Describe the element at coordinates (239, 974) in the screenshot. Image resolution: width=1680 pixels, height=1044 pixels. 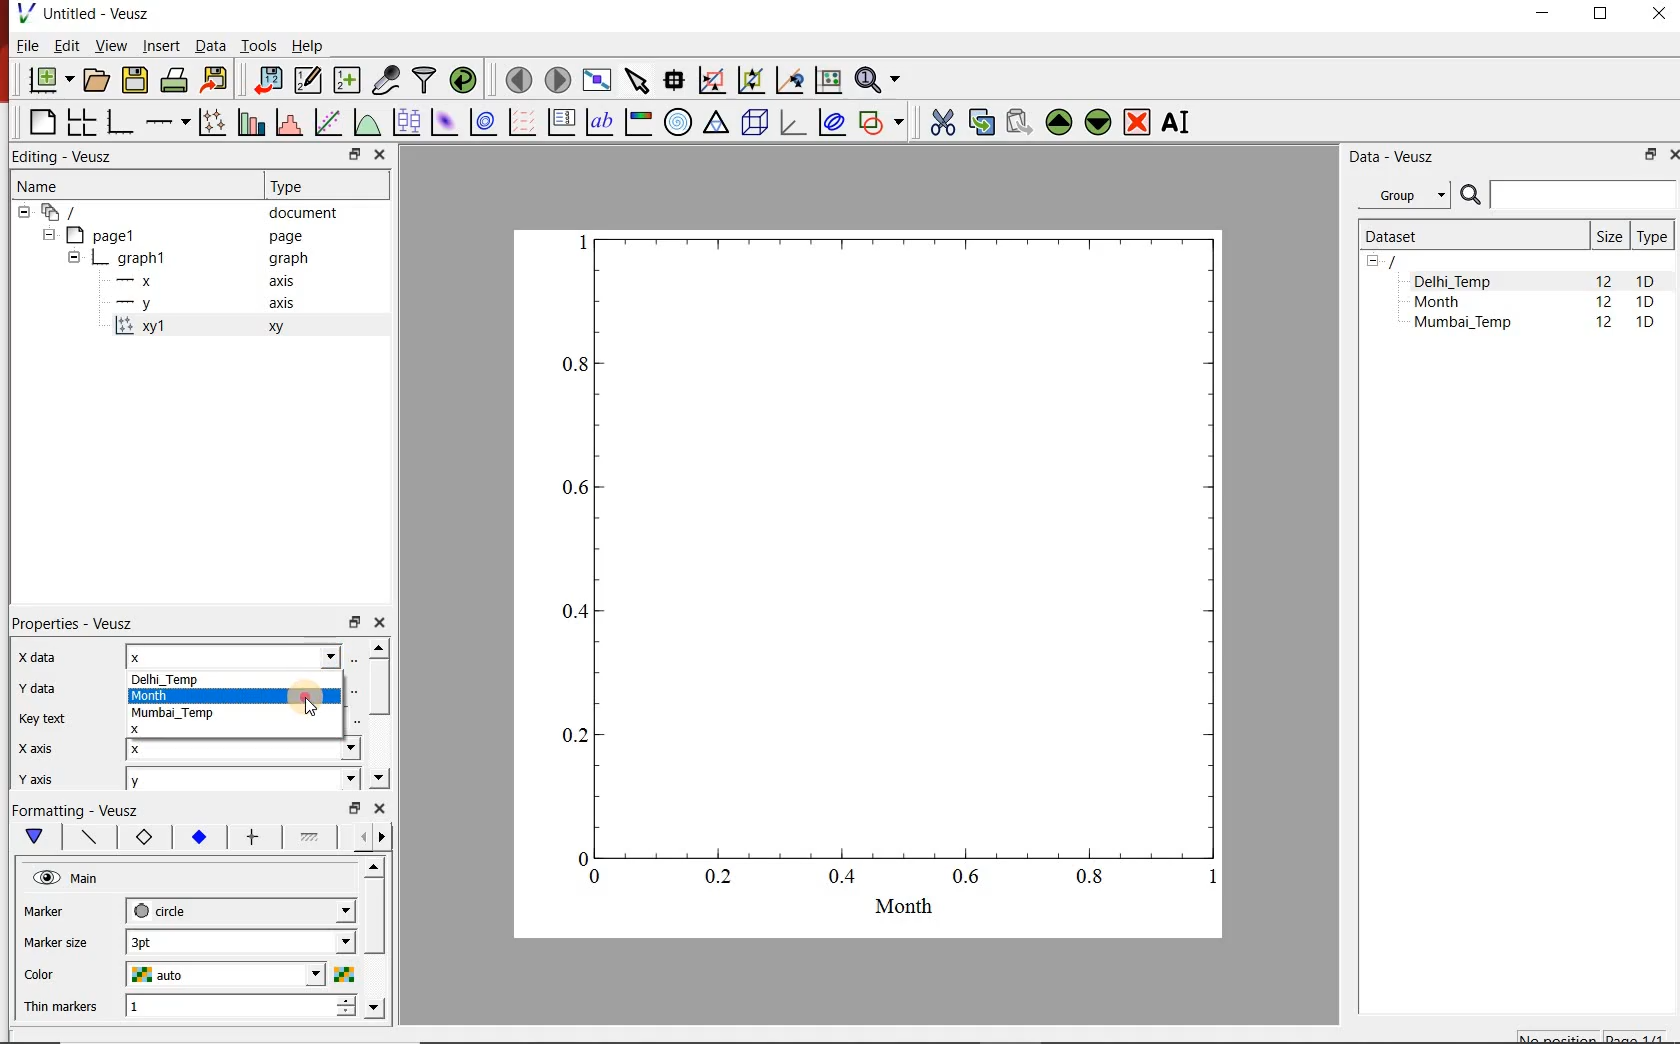
I see `auto` at that location.